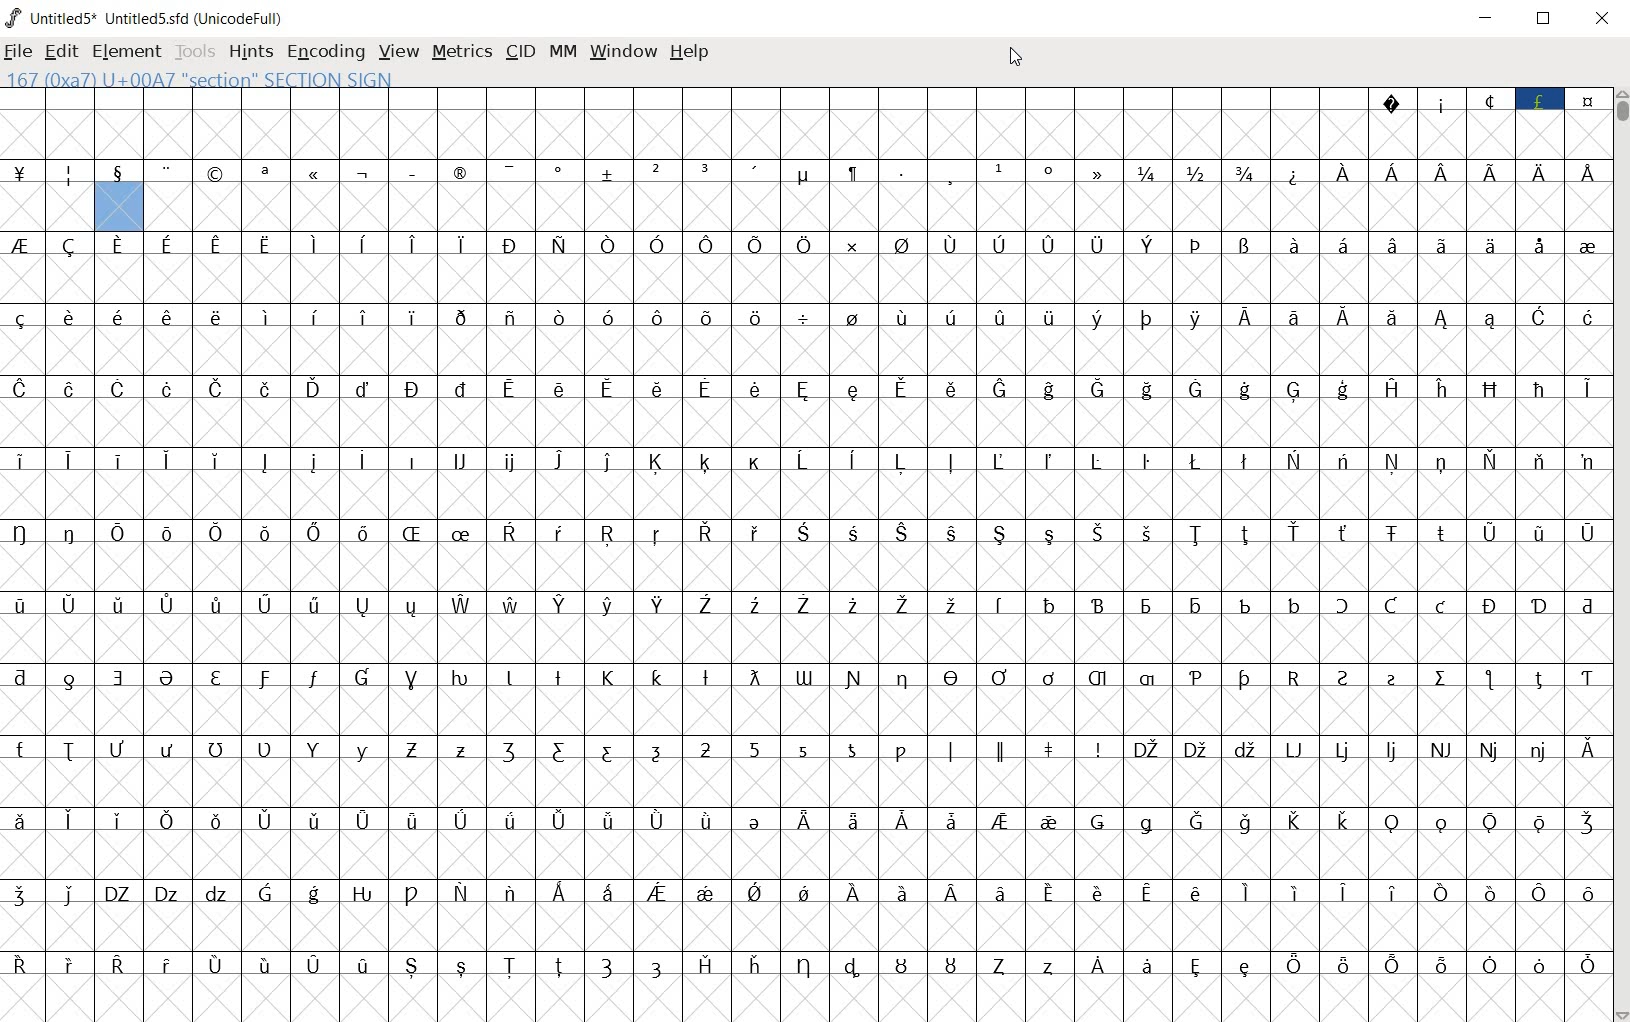 Image resolution: width=1630 pixels, height=1022 pixels. Describe the element at coordinates (806, 710) in the screenshot. I see `empty cells` at that location.